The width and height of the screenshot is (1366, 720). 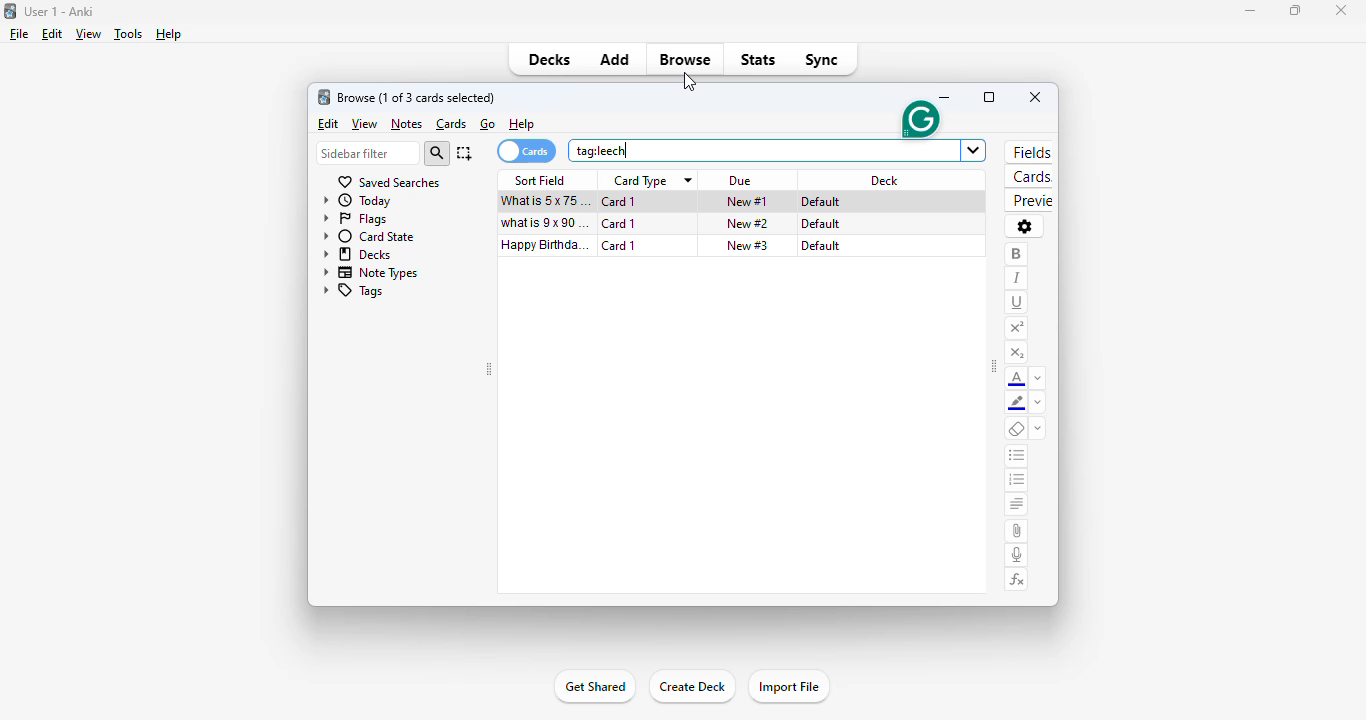 I want to click on tools, so click(x=130, y=34).